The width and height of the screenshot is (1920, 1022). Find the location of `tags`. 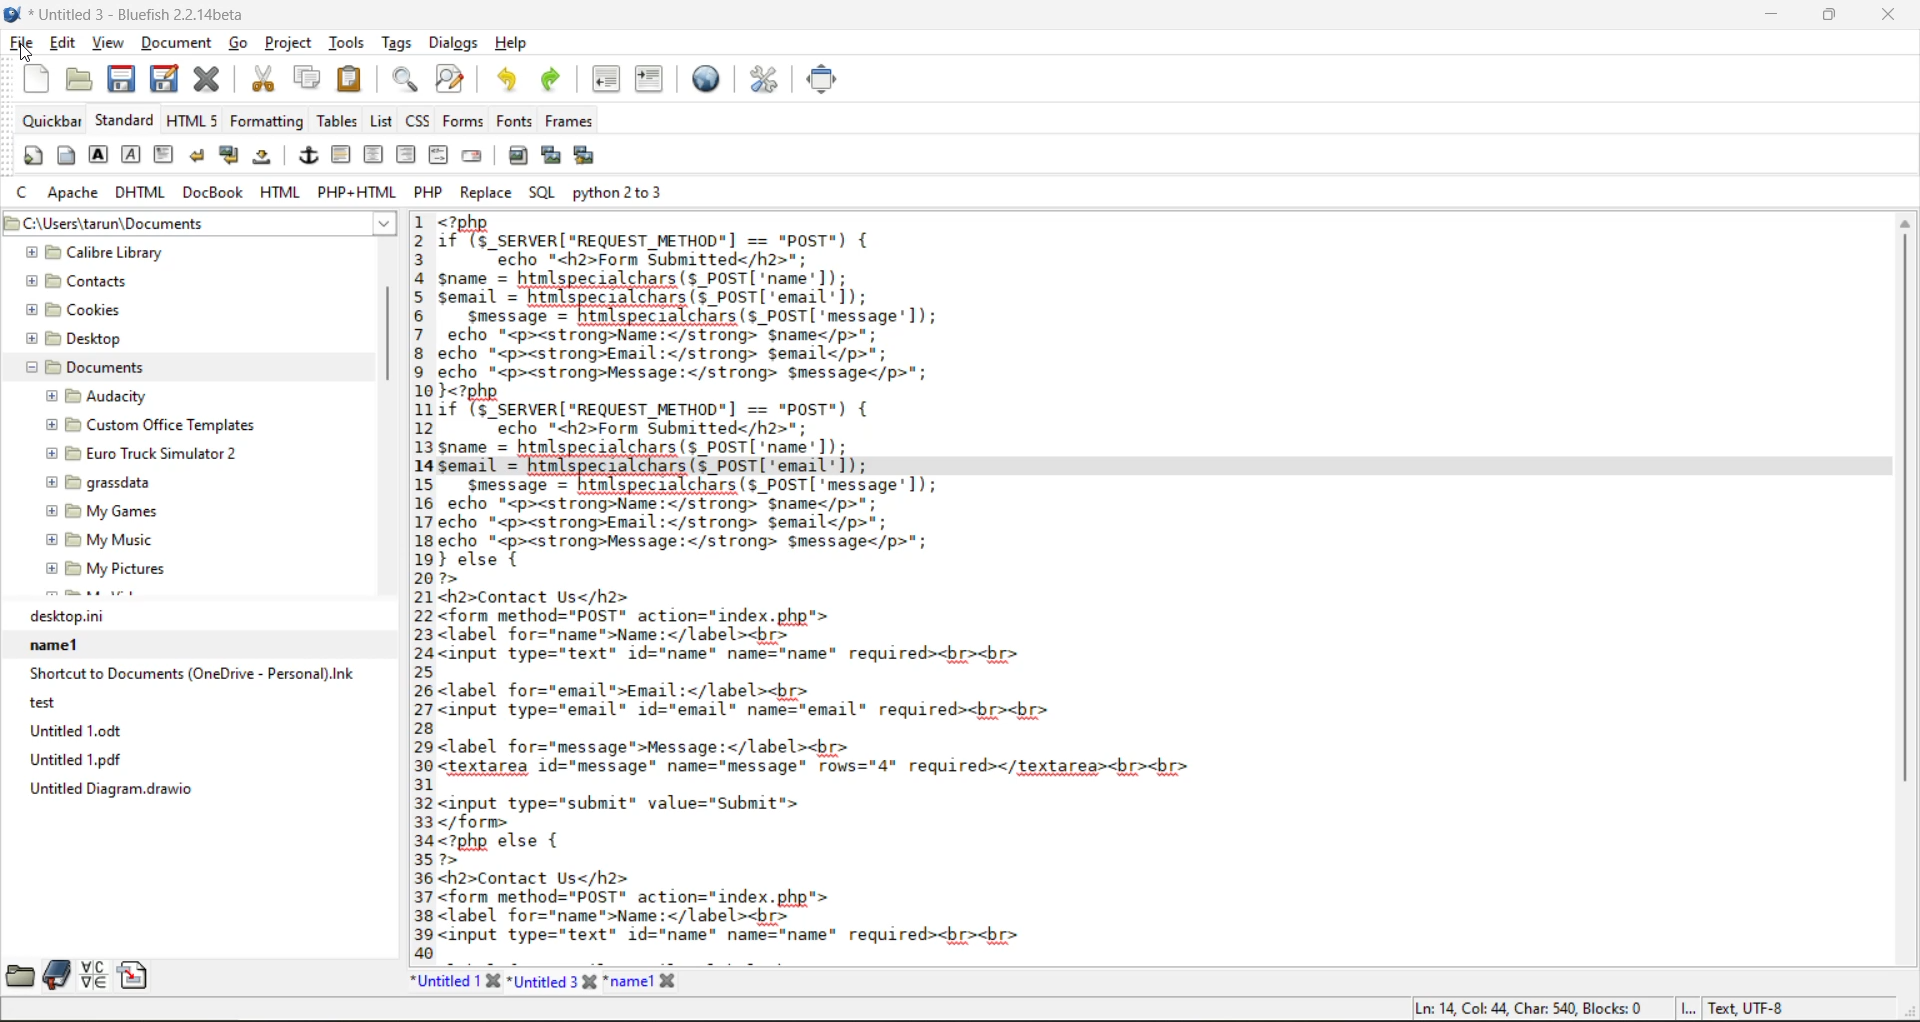

tags is located at coordinates (396, 45).